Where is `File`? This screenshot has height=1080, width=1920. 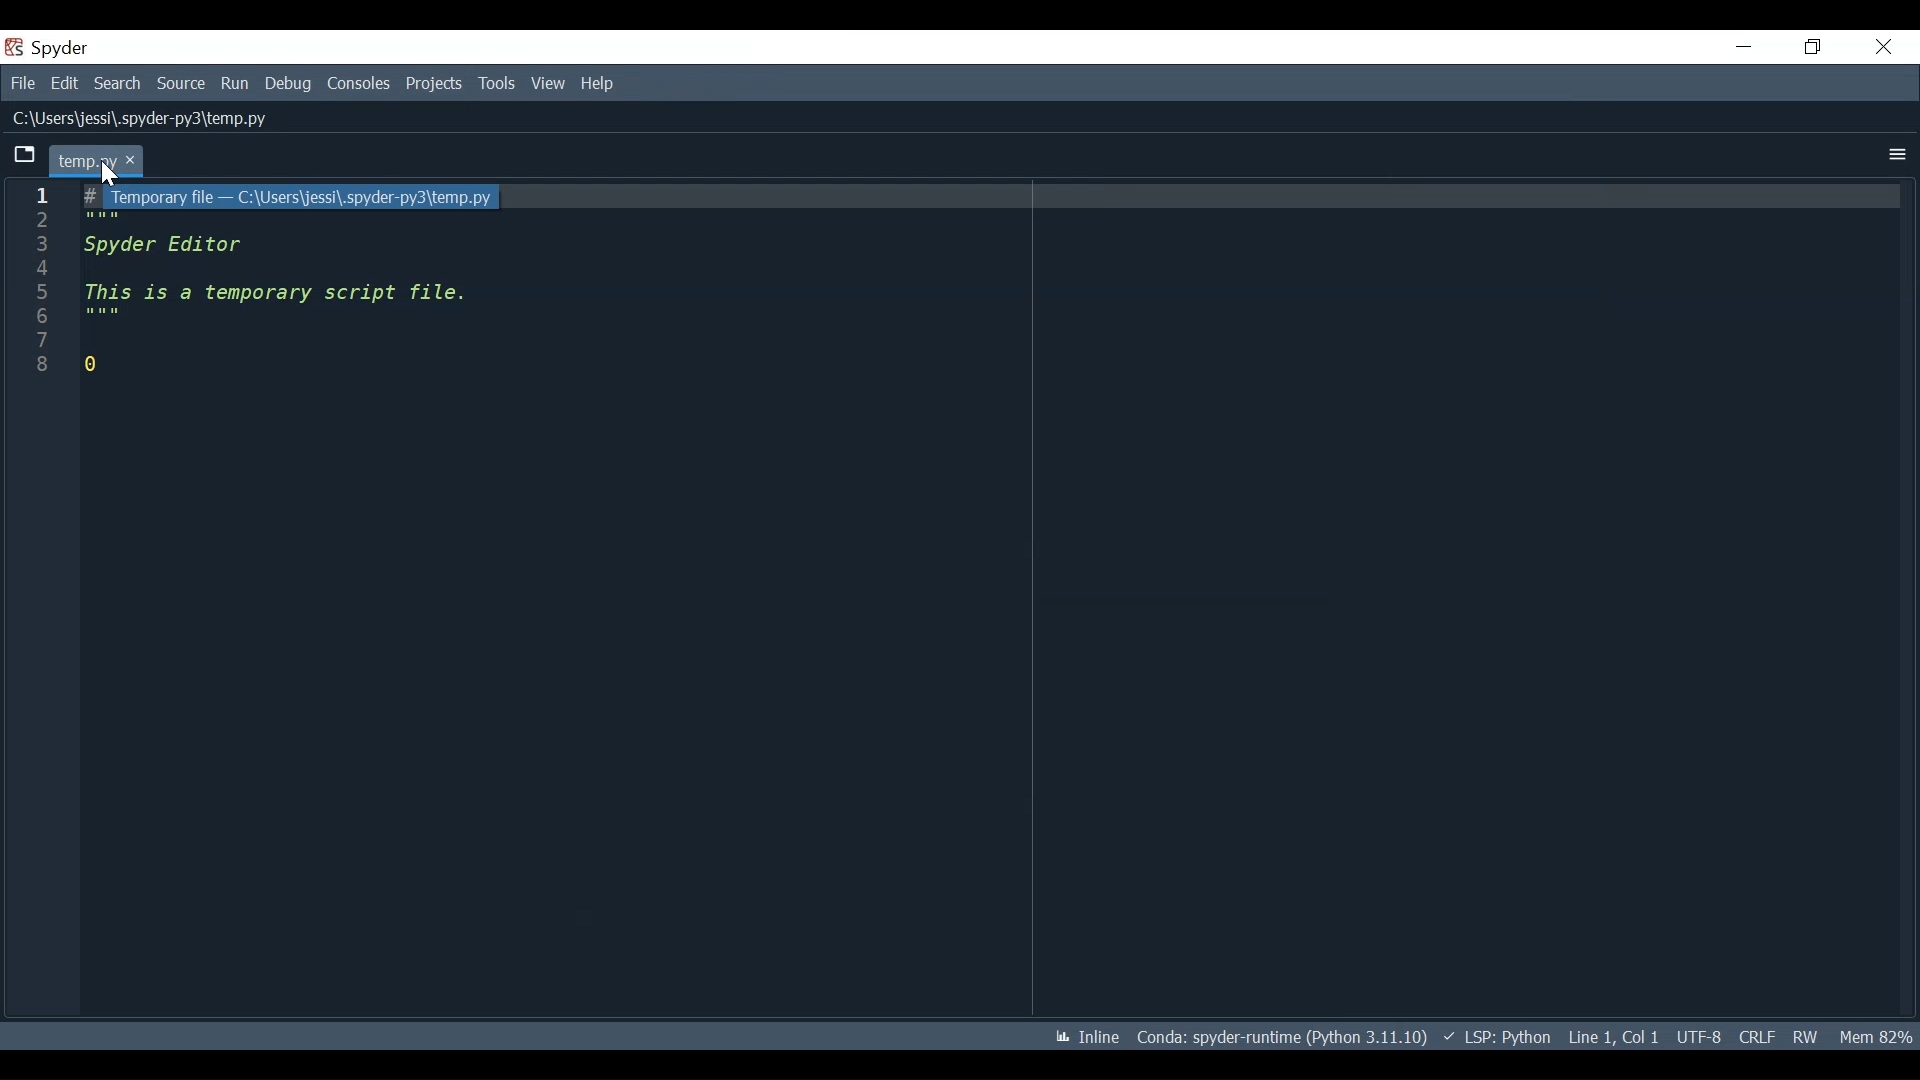
File is located at coordinates (22, 83).